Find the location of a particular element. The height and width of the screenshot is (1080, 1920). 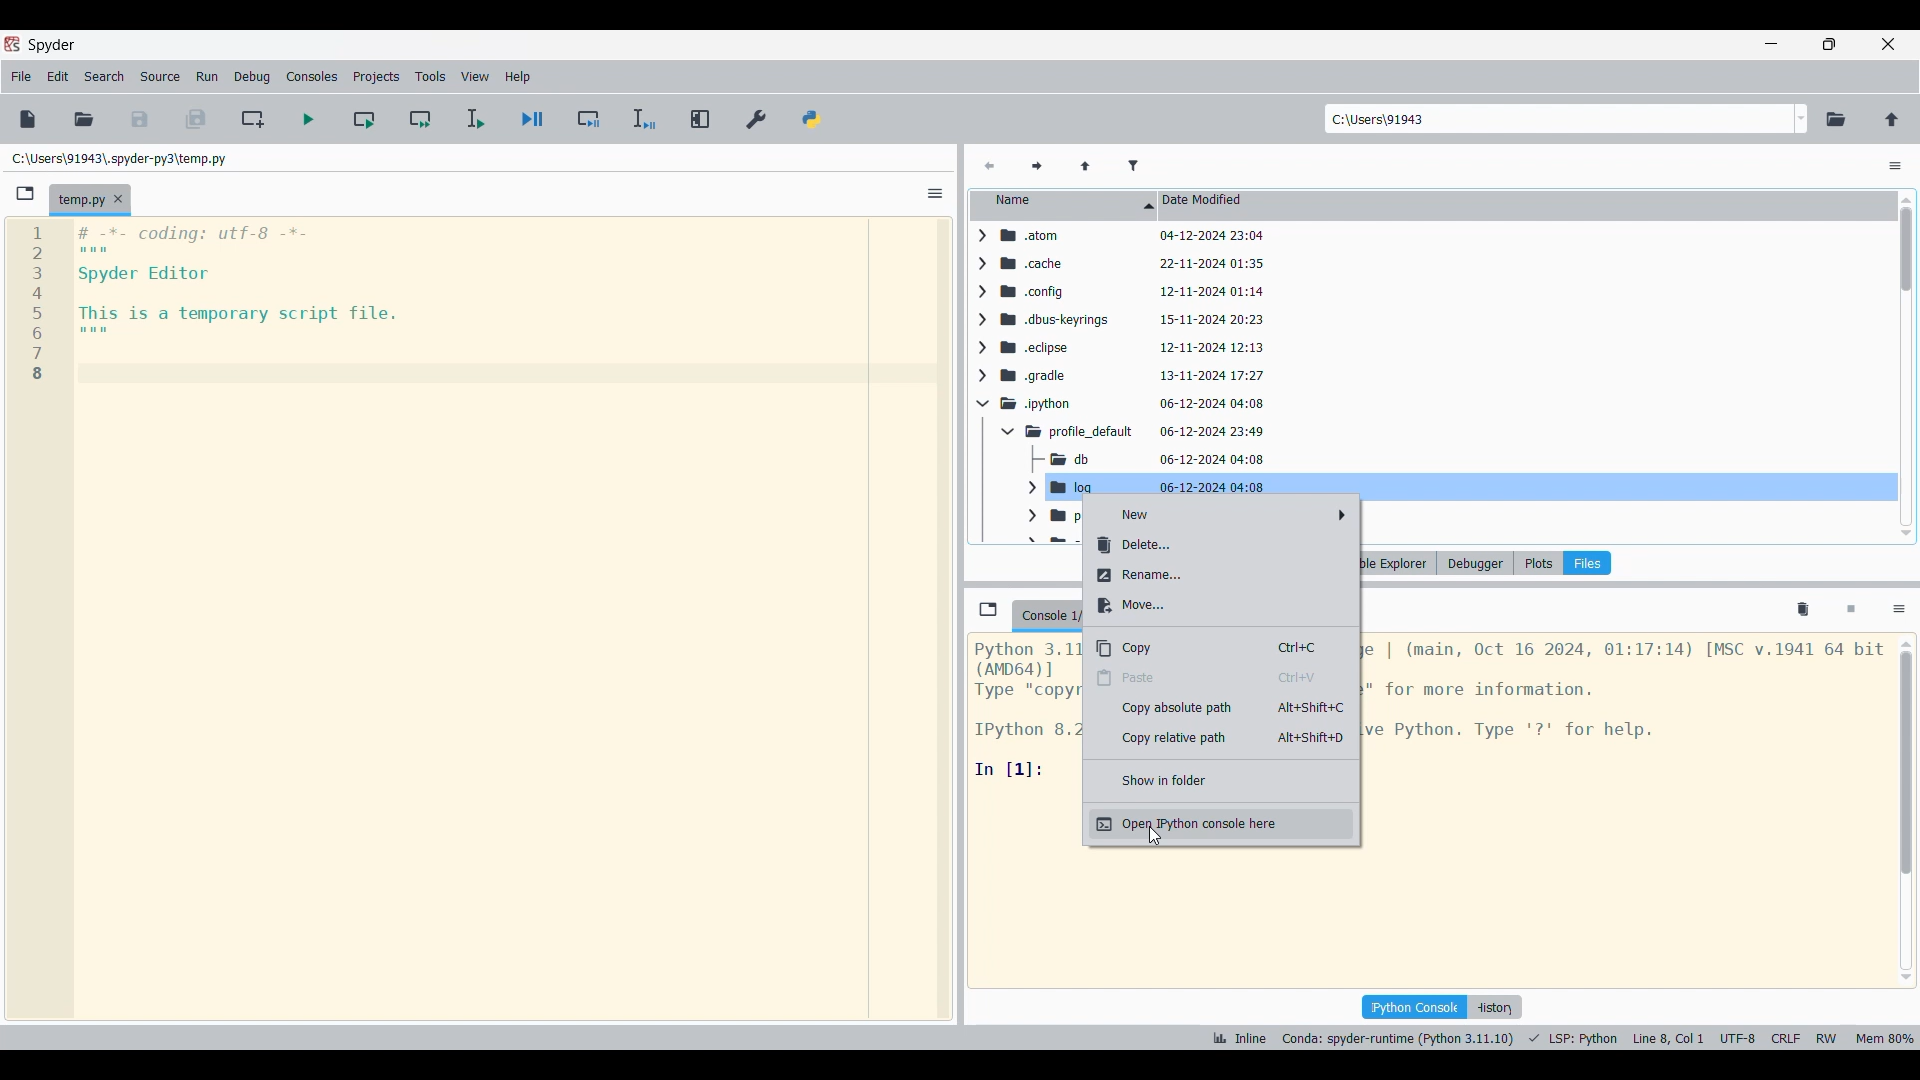

History is located at coordinates (1494, 1007).